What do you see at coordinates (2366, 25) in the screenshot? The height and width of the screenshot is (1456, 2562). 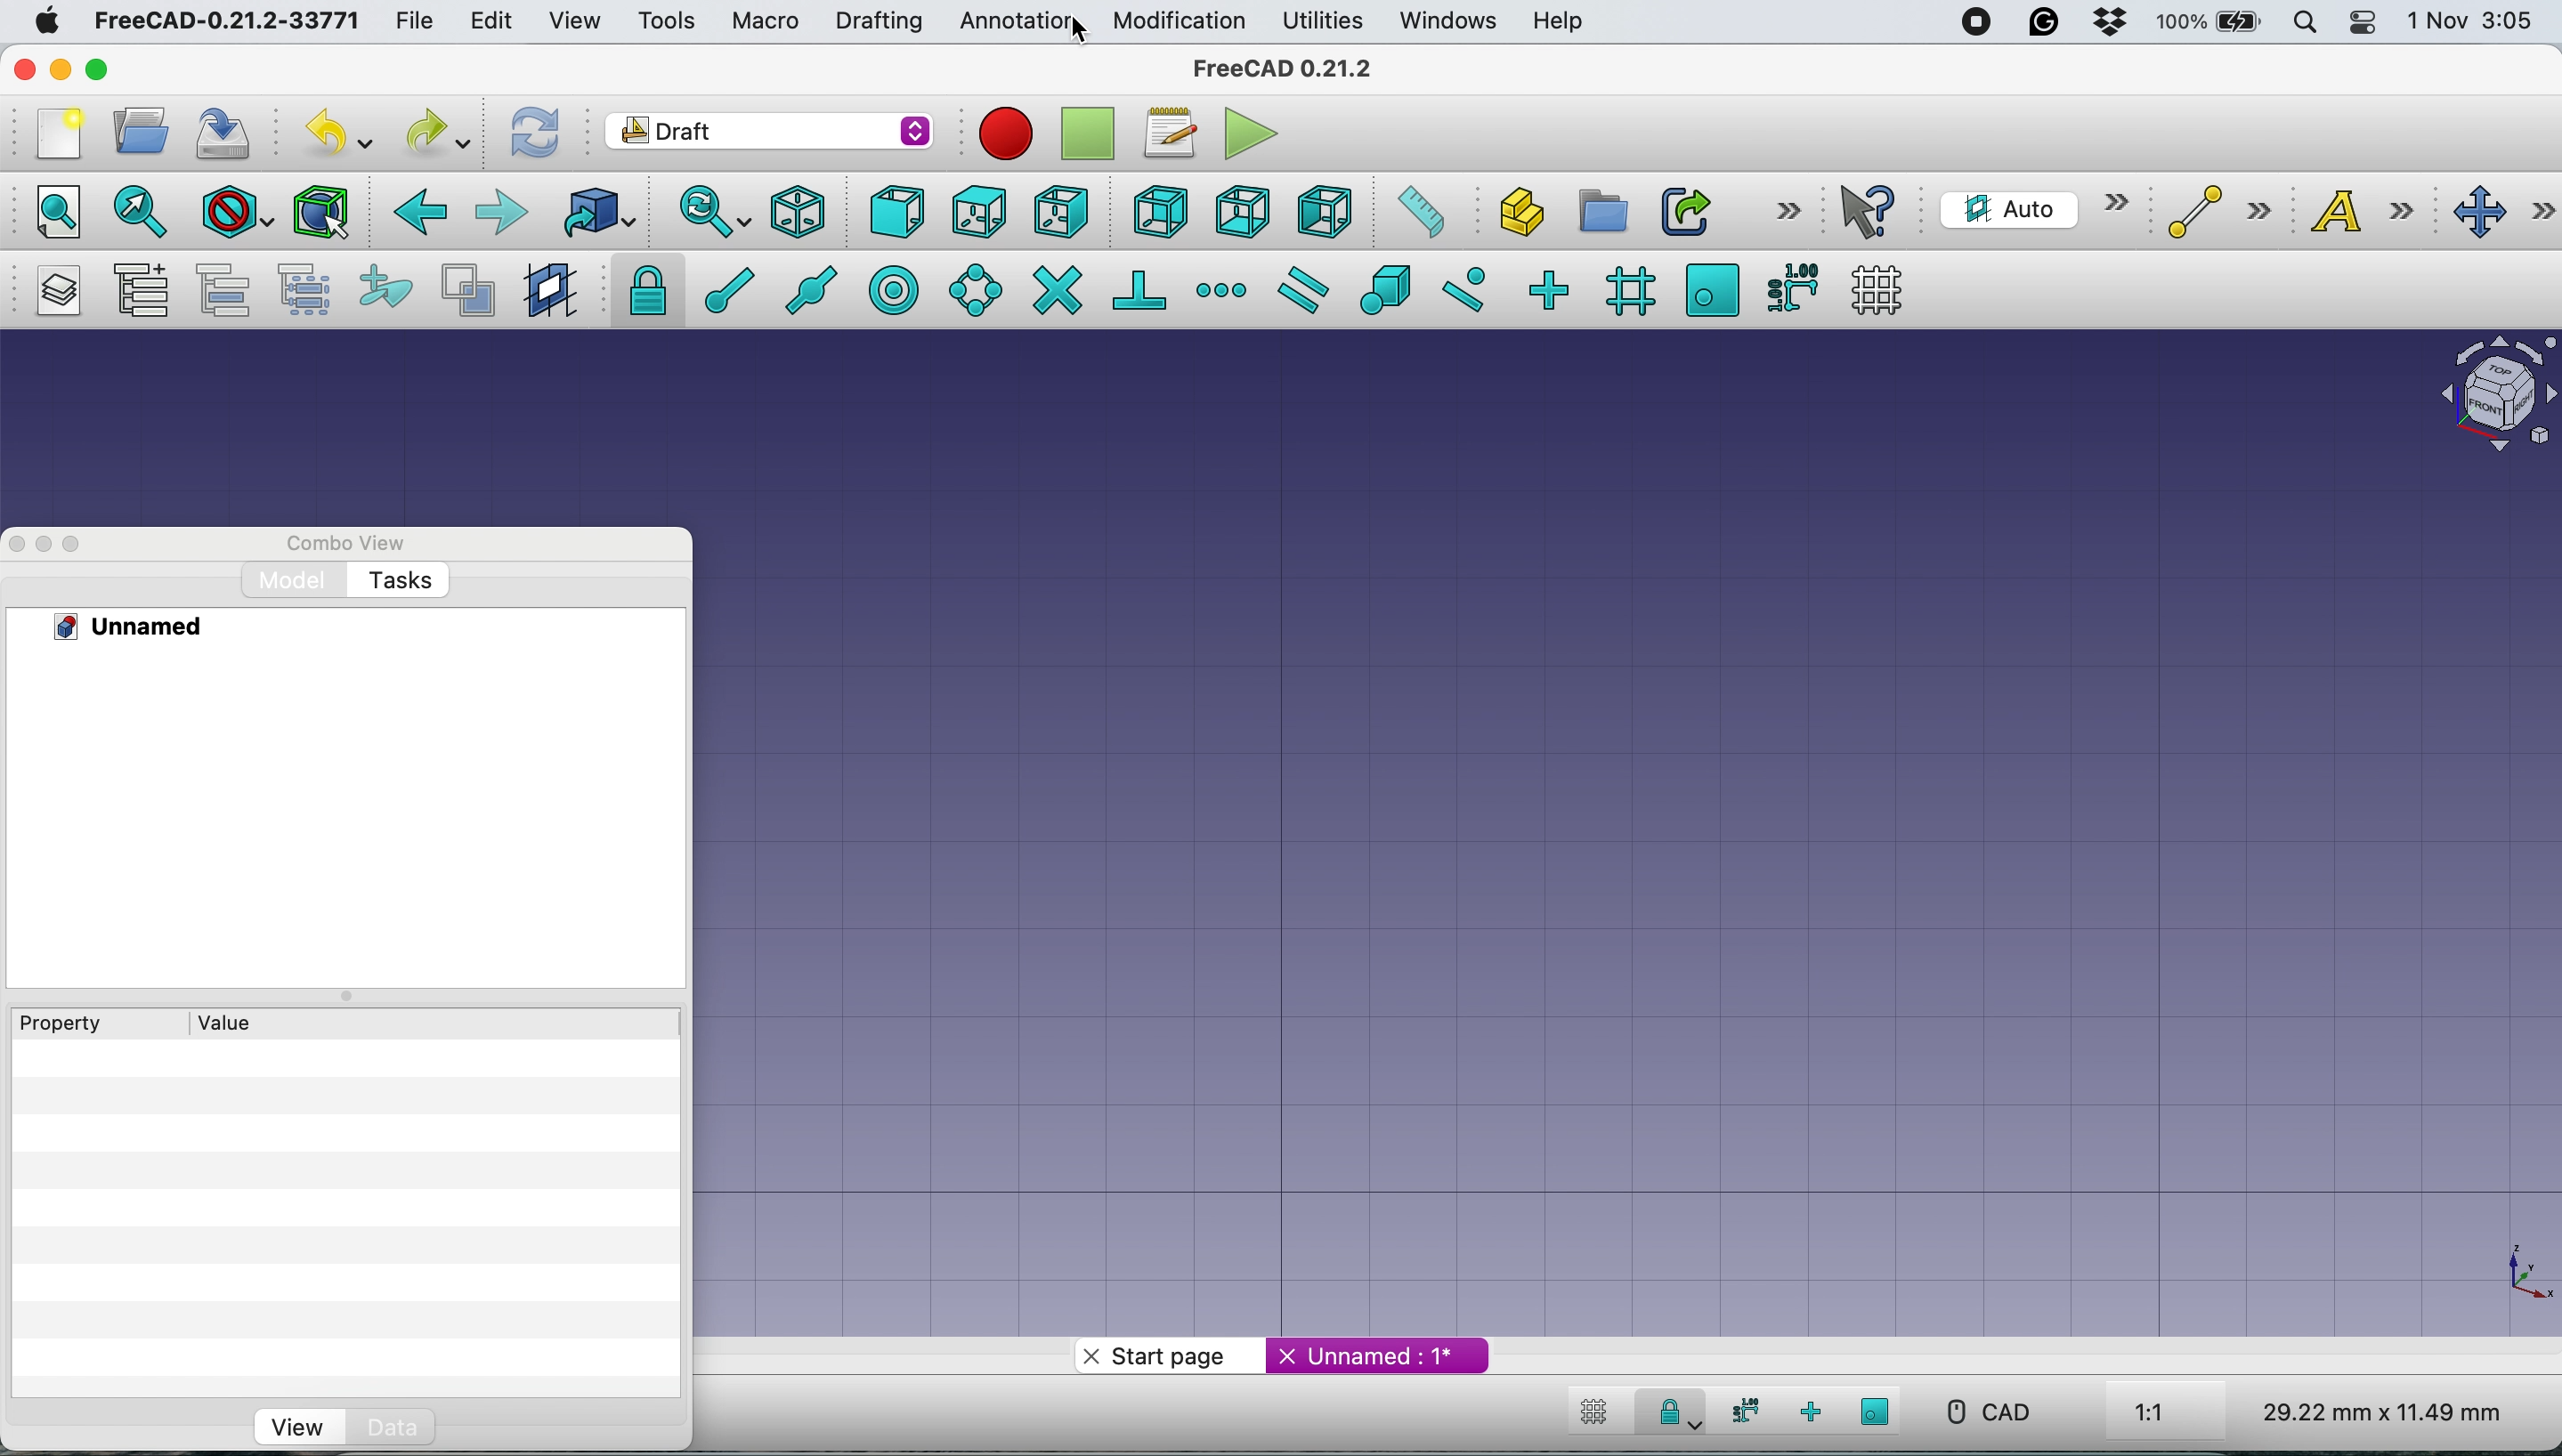 I see `control center` at bounding box center [2366, 25].